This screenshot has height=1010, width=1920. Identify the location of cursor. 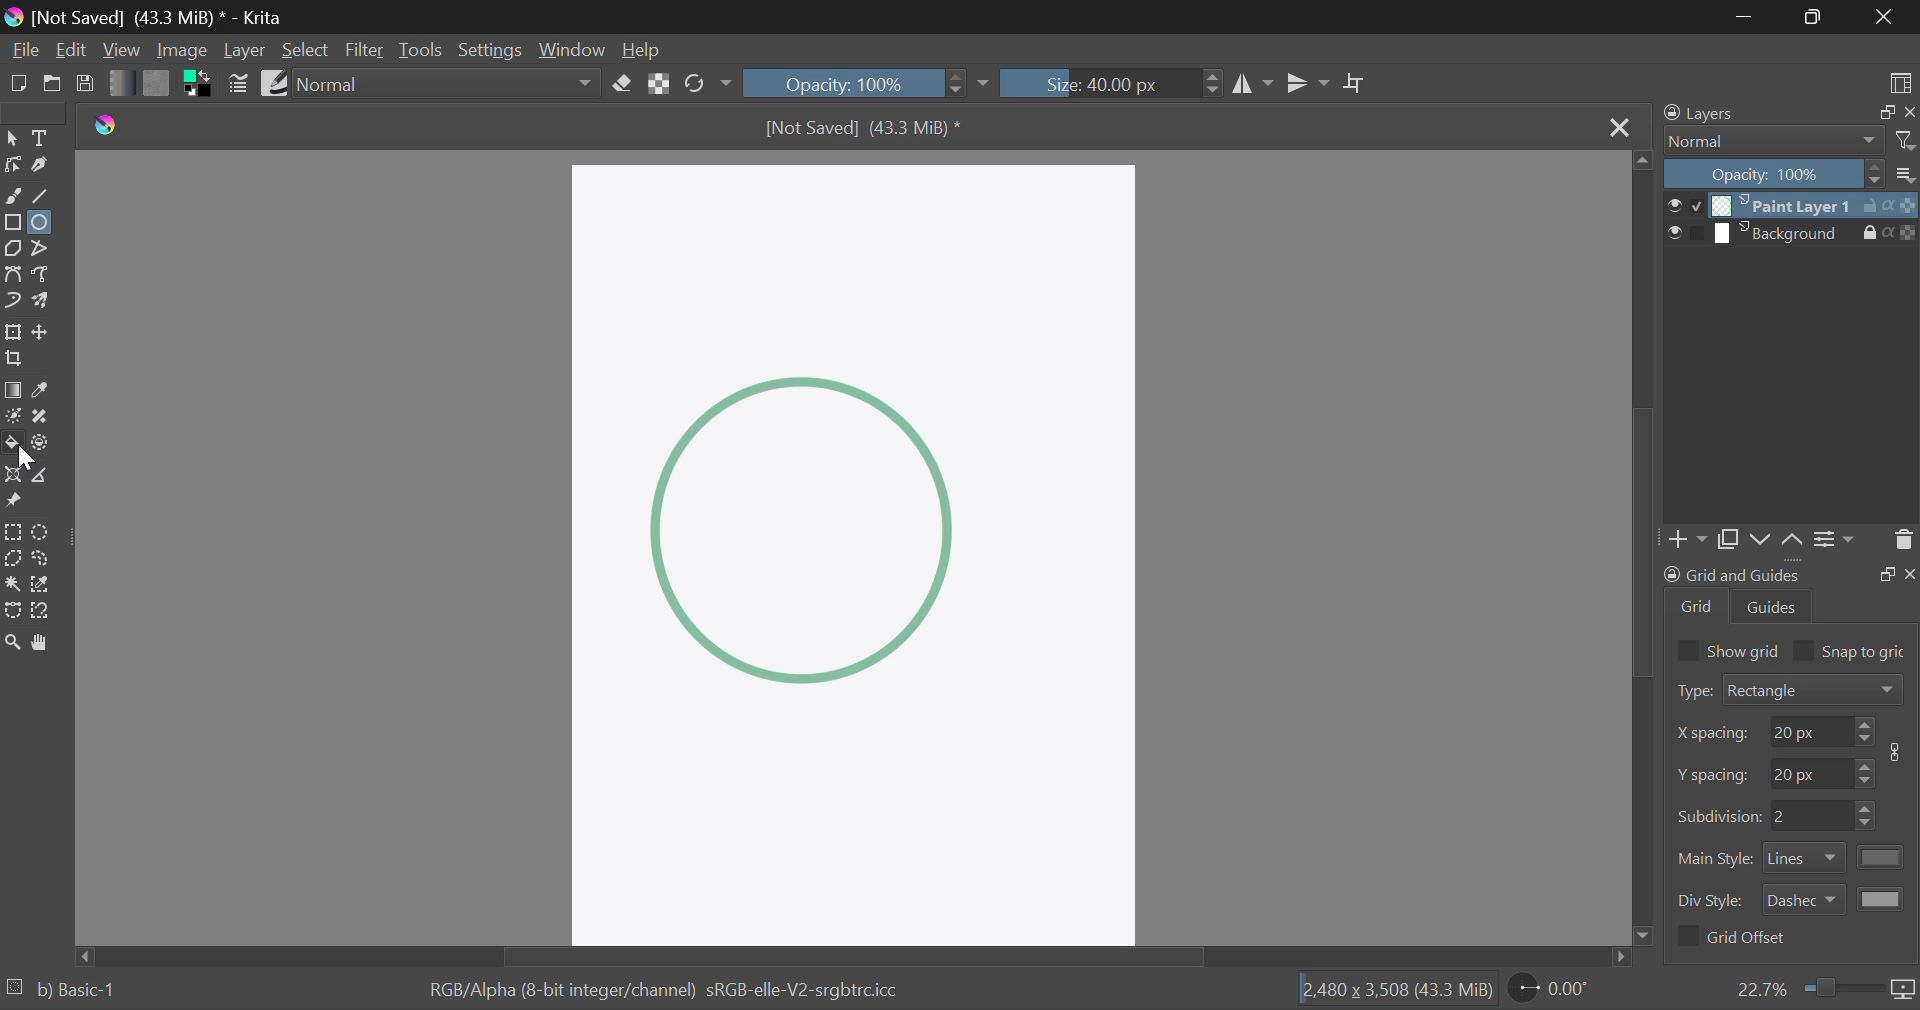
(28, 461).